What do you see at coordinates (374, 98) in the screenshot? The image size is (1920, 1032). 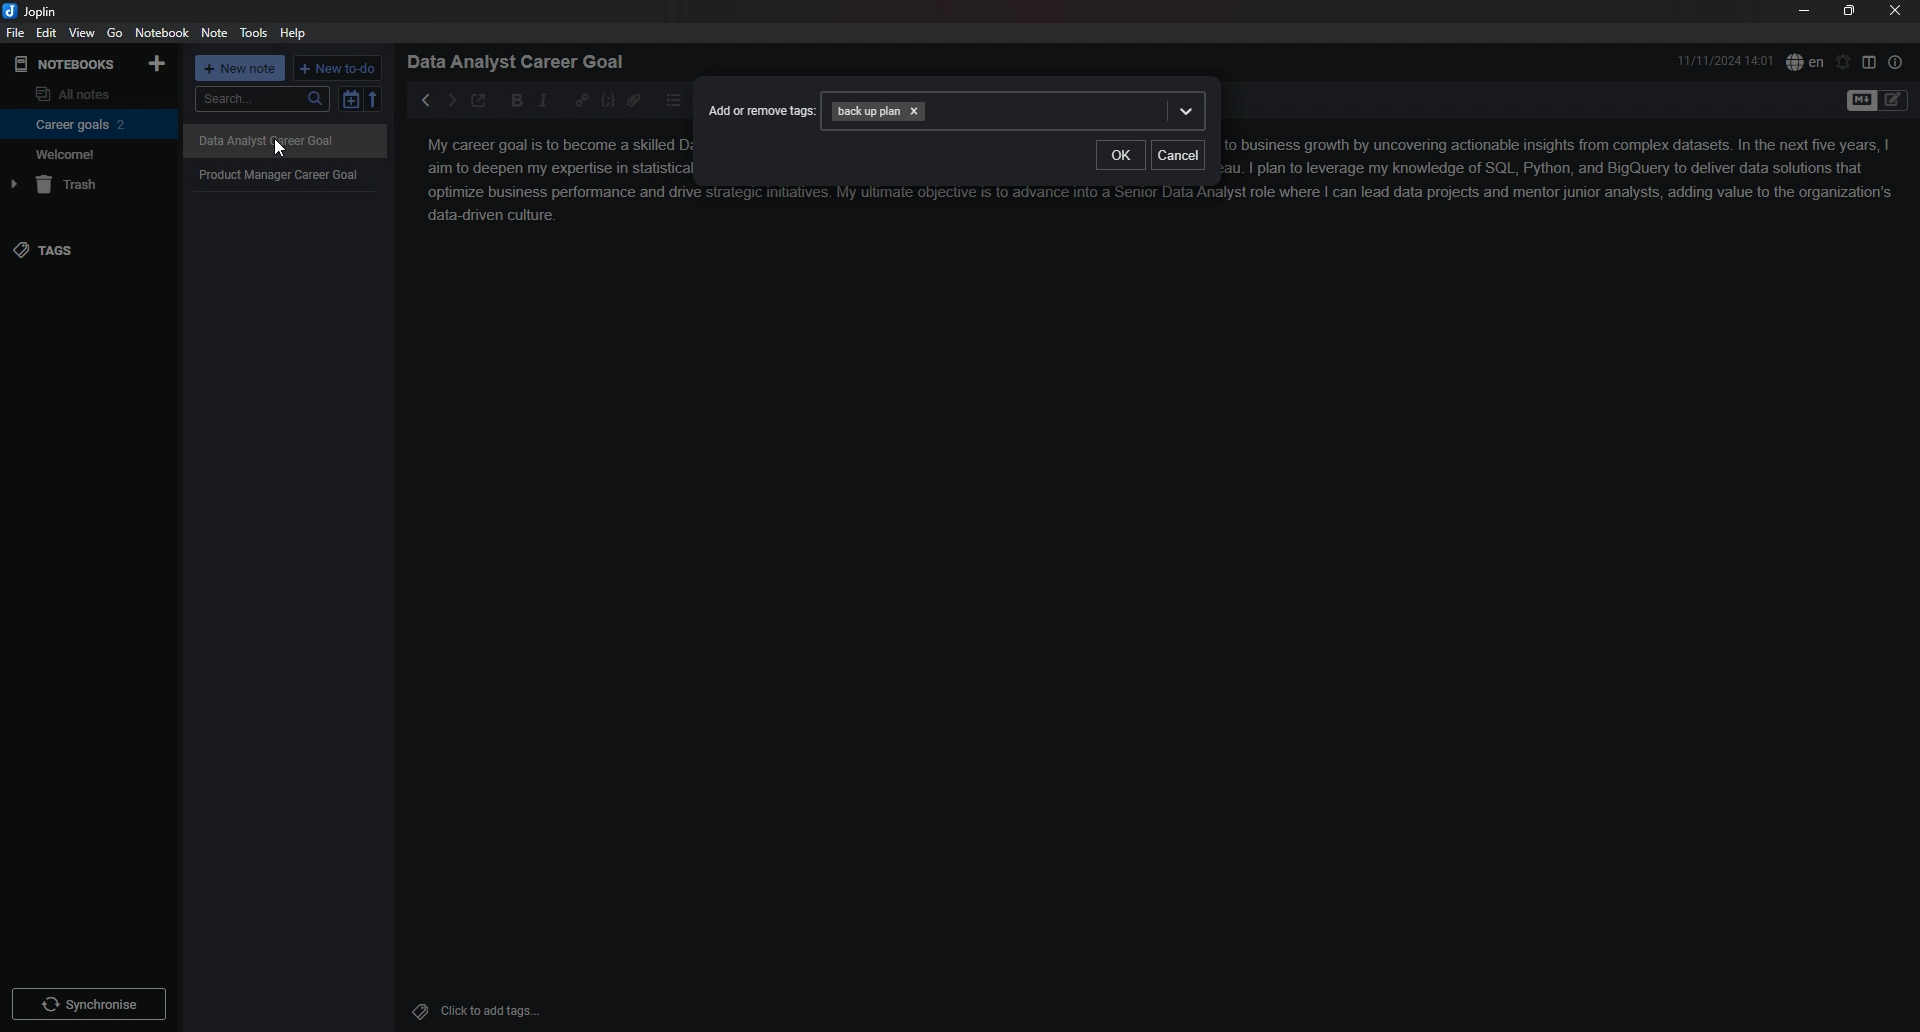 I see `reverse sort order` at bounding box center [374, 98].